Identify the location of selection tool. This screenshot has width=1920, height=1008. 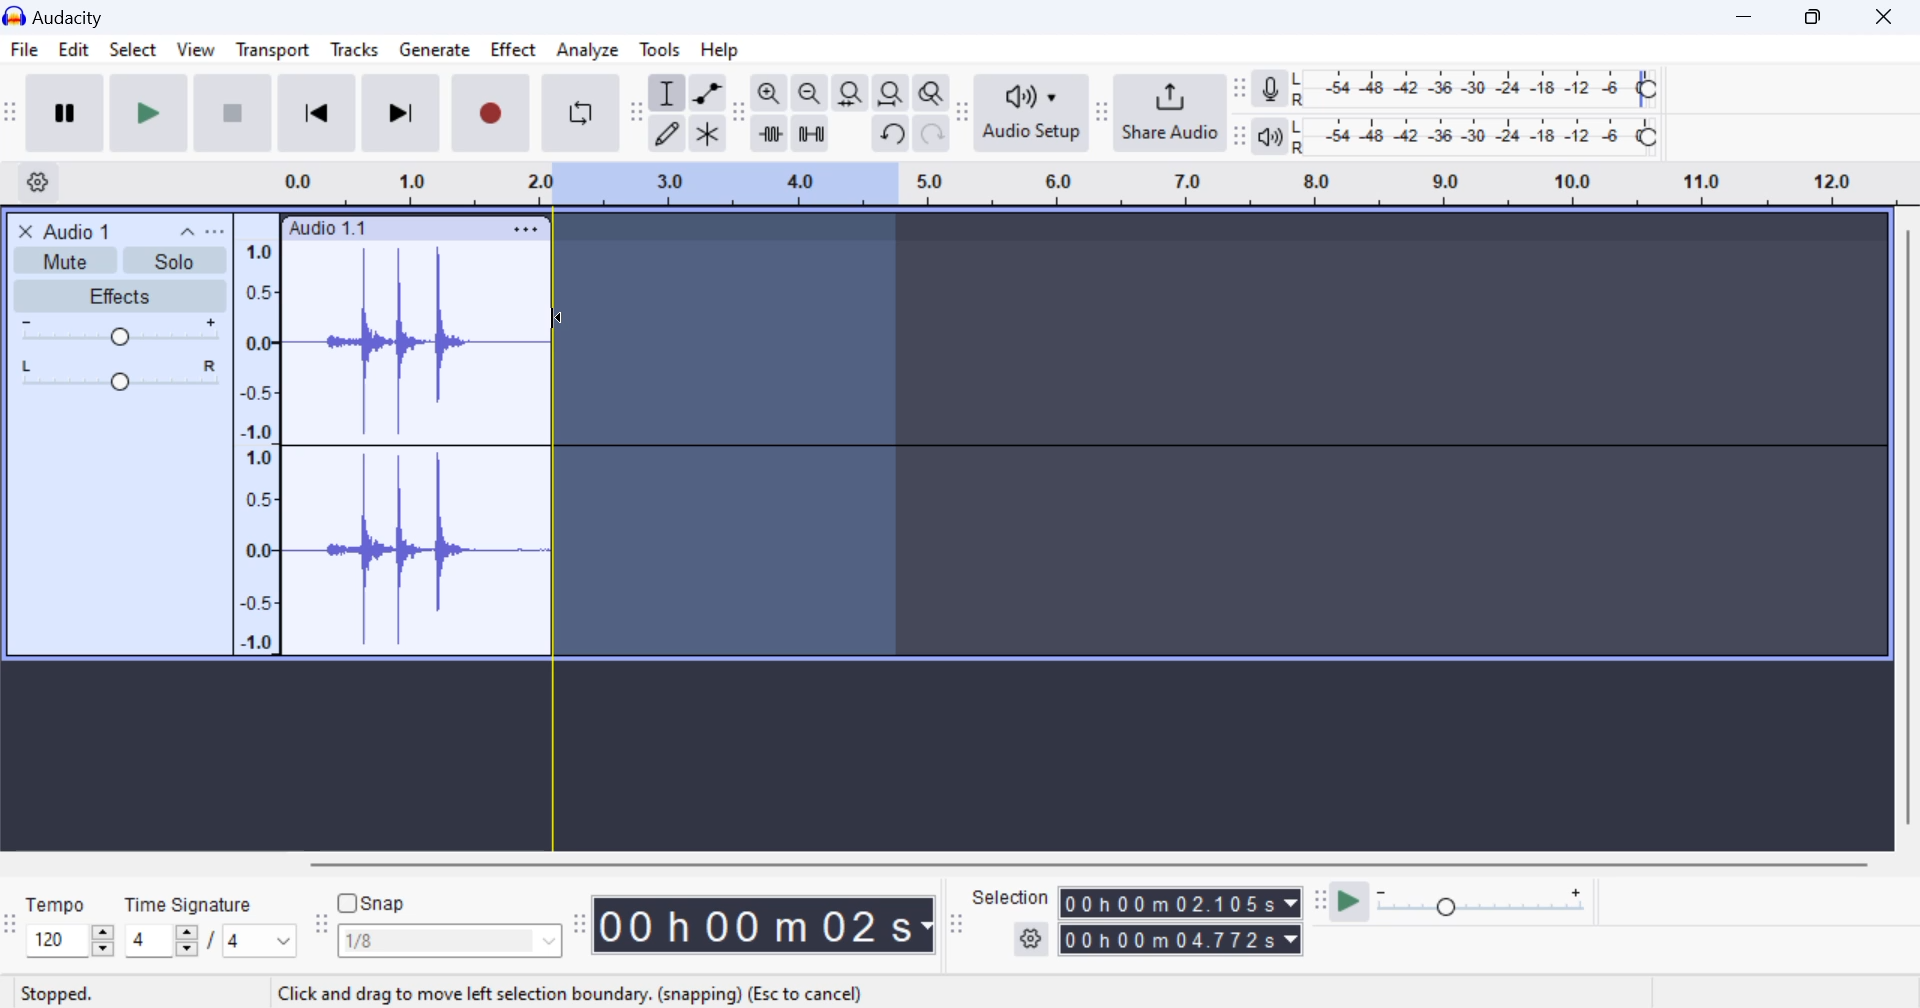
(669, 96).